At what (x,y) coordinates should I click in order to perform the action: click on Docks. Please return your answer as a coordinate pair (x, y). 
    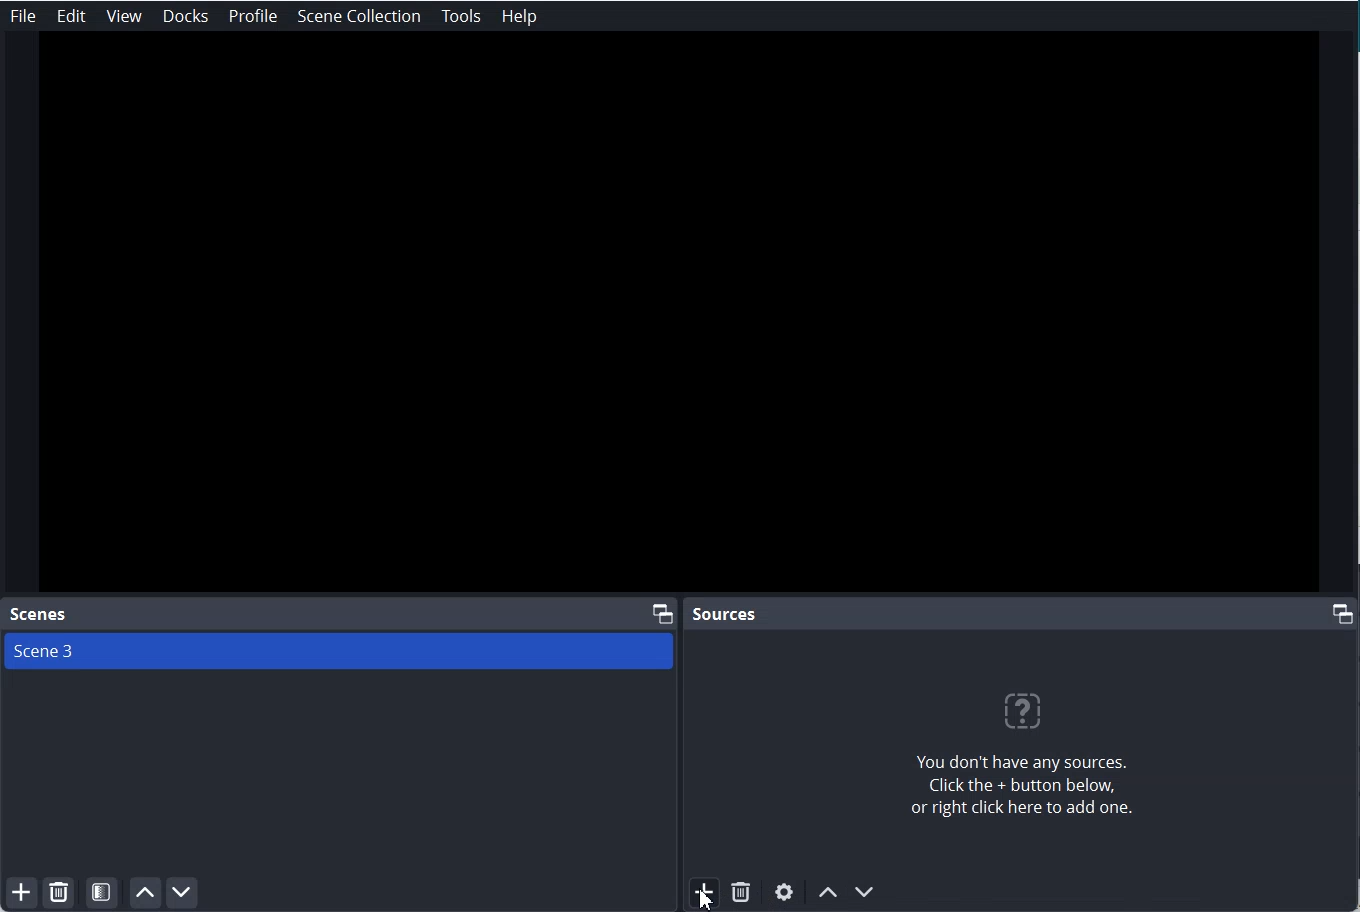
    Looking at the image, I should click on (186, 16).